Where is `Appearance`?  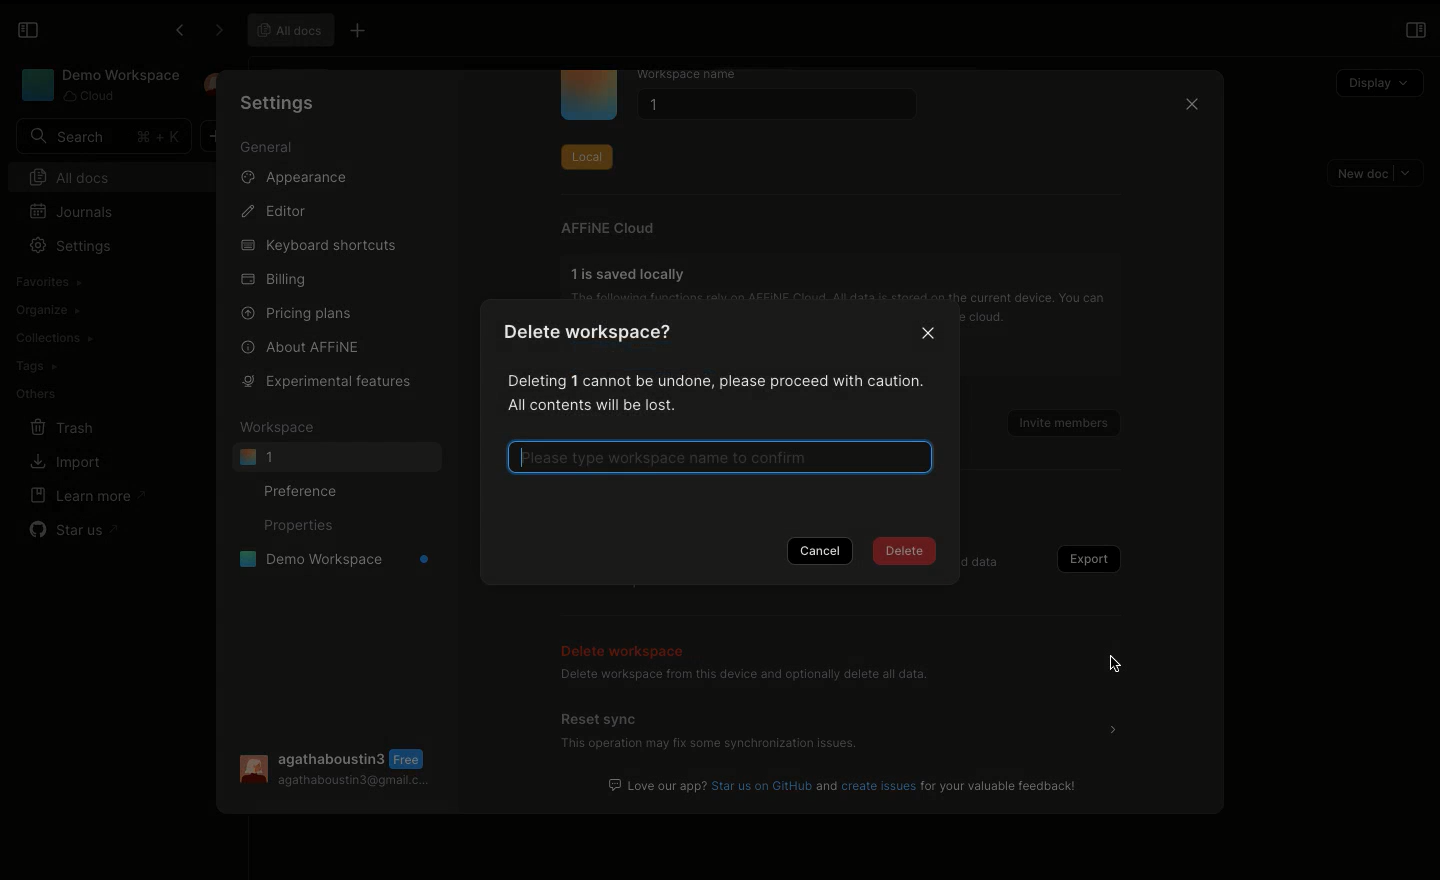
Appearance is located at coordinates (302, 181).